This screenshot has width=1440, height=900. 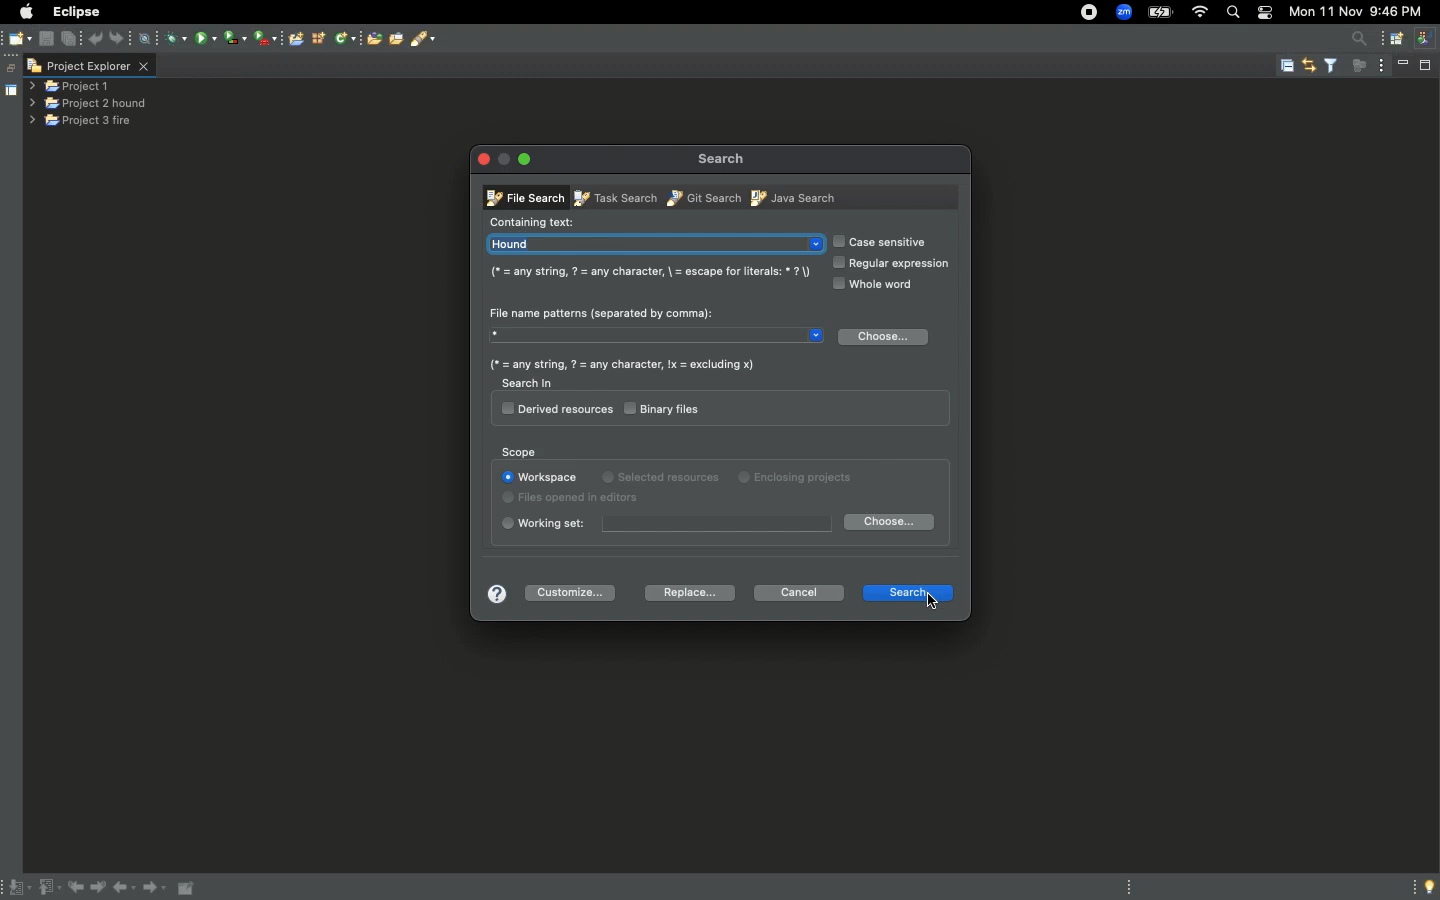 What do you see at coordinates (1394, 40) in the screenshot?
I see `open perspective` at bounding box center [1394, 40].